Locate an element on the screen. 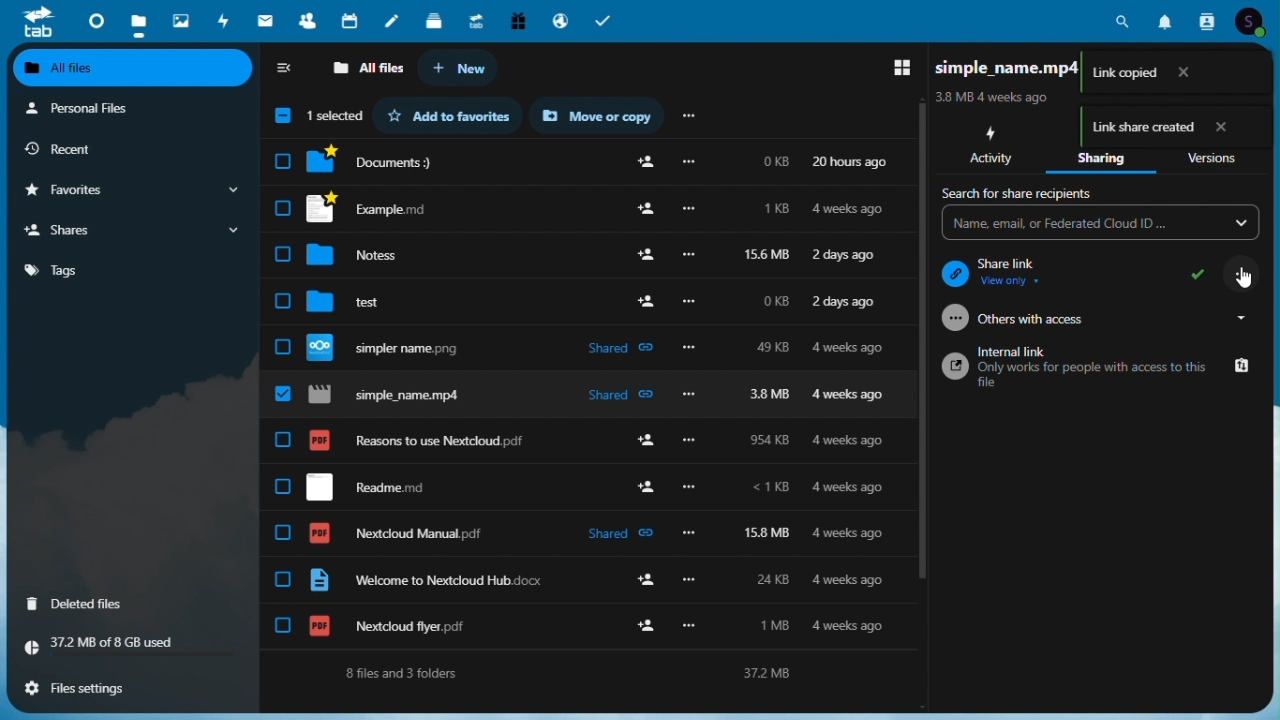 This screenshot has height=720, width=1280. Dashboard is located at coordinates (95, 18).